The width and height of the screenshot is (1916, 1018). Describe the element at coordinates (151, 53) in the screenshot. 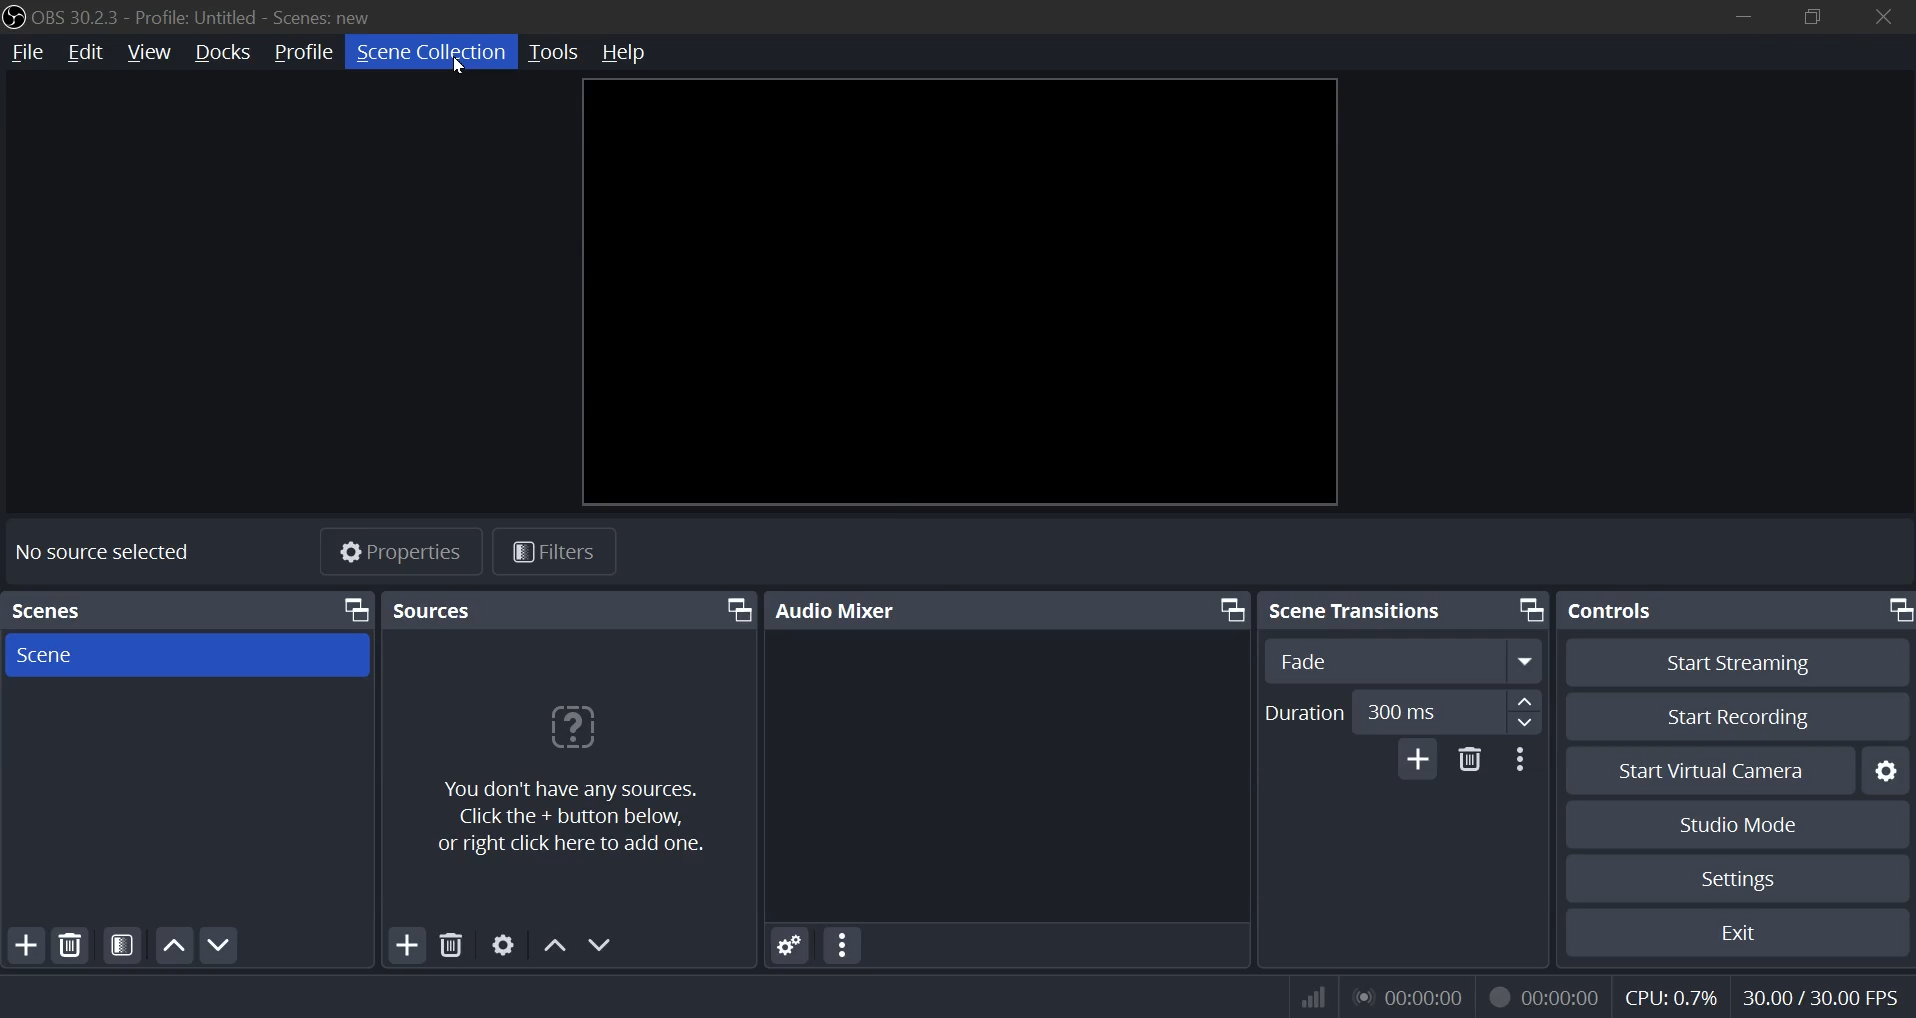

I see `view` at that location.